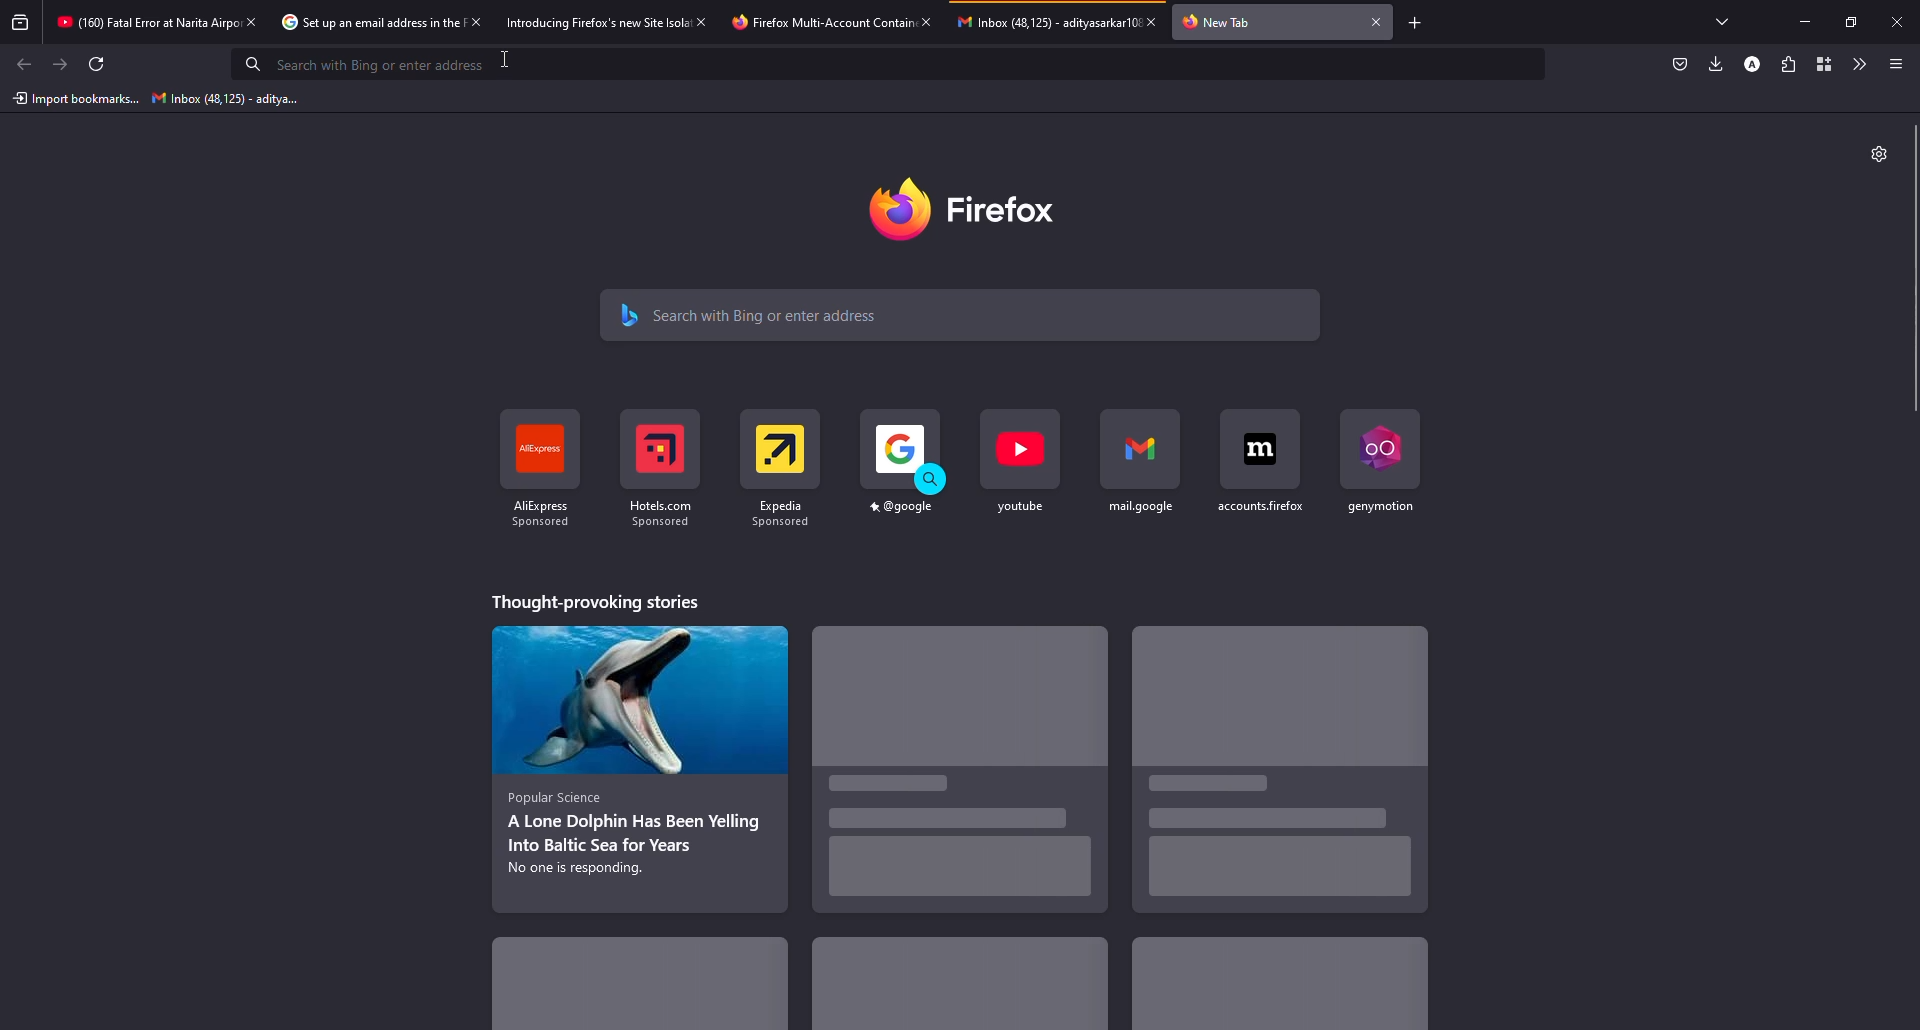  What do you see at coordinates (1678, 65) in the screenshot?
I see `save to packet` at bounding box center [1678, 65].